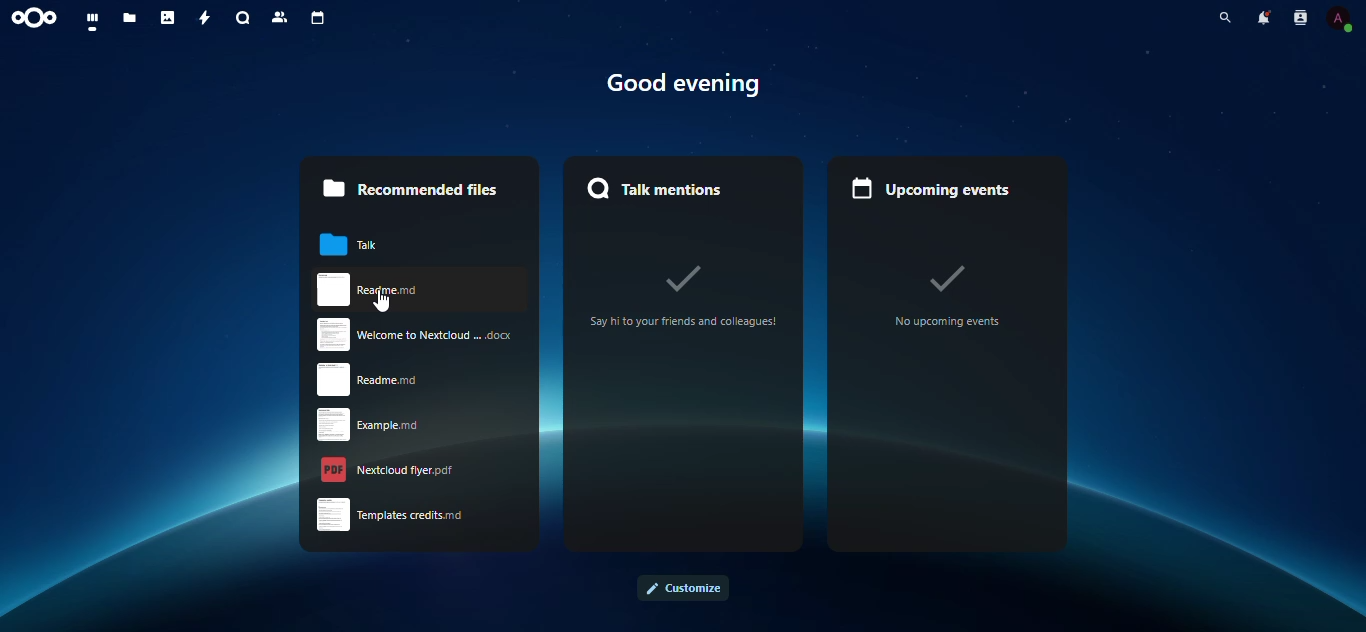 The height and width of the screenshot is (632, 1366). Describe the element at coordinates (420, 290) in the screenshot. I see `Readme.md` at that location.